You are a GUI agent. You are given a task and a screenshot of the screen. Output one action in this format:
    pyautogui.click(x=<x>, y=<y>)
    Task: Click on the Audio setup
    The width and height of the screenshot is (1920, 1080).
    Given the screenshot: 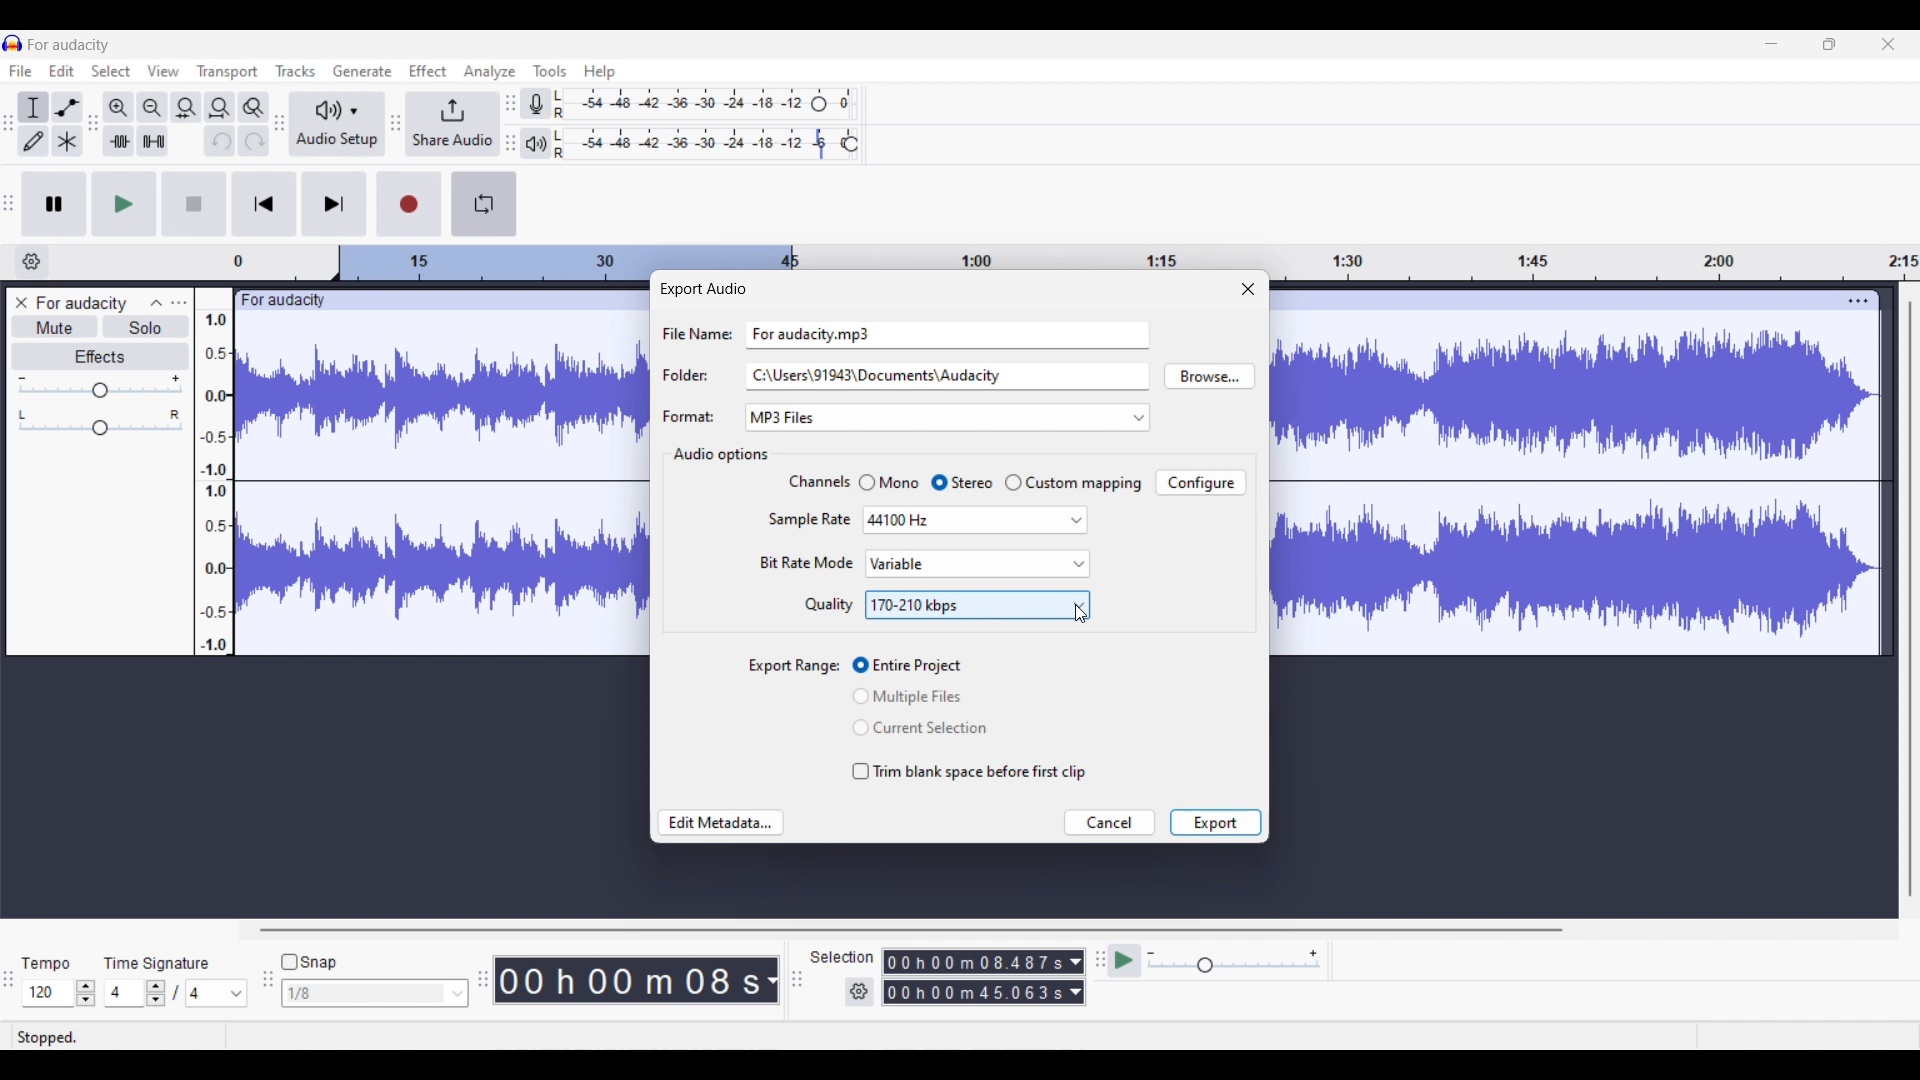 What is the action you would take?
    pyautogui.click(x=337, y=125)
    